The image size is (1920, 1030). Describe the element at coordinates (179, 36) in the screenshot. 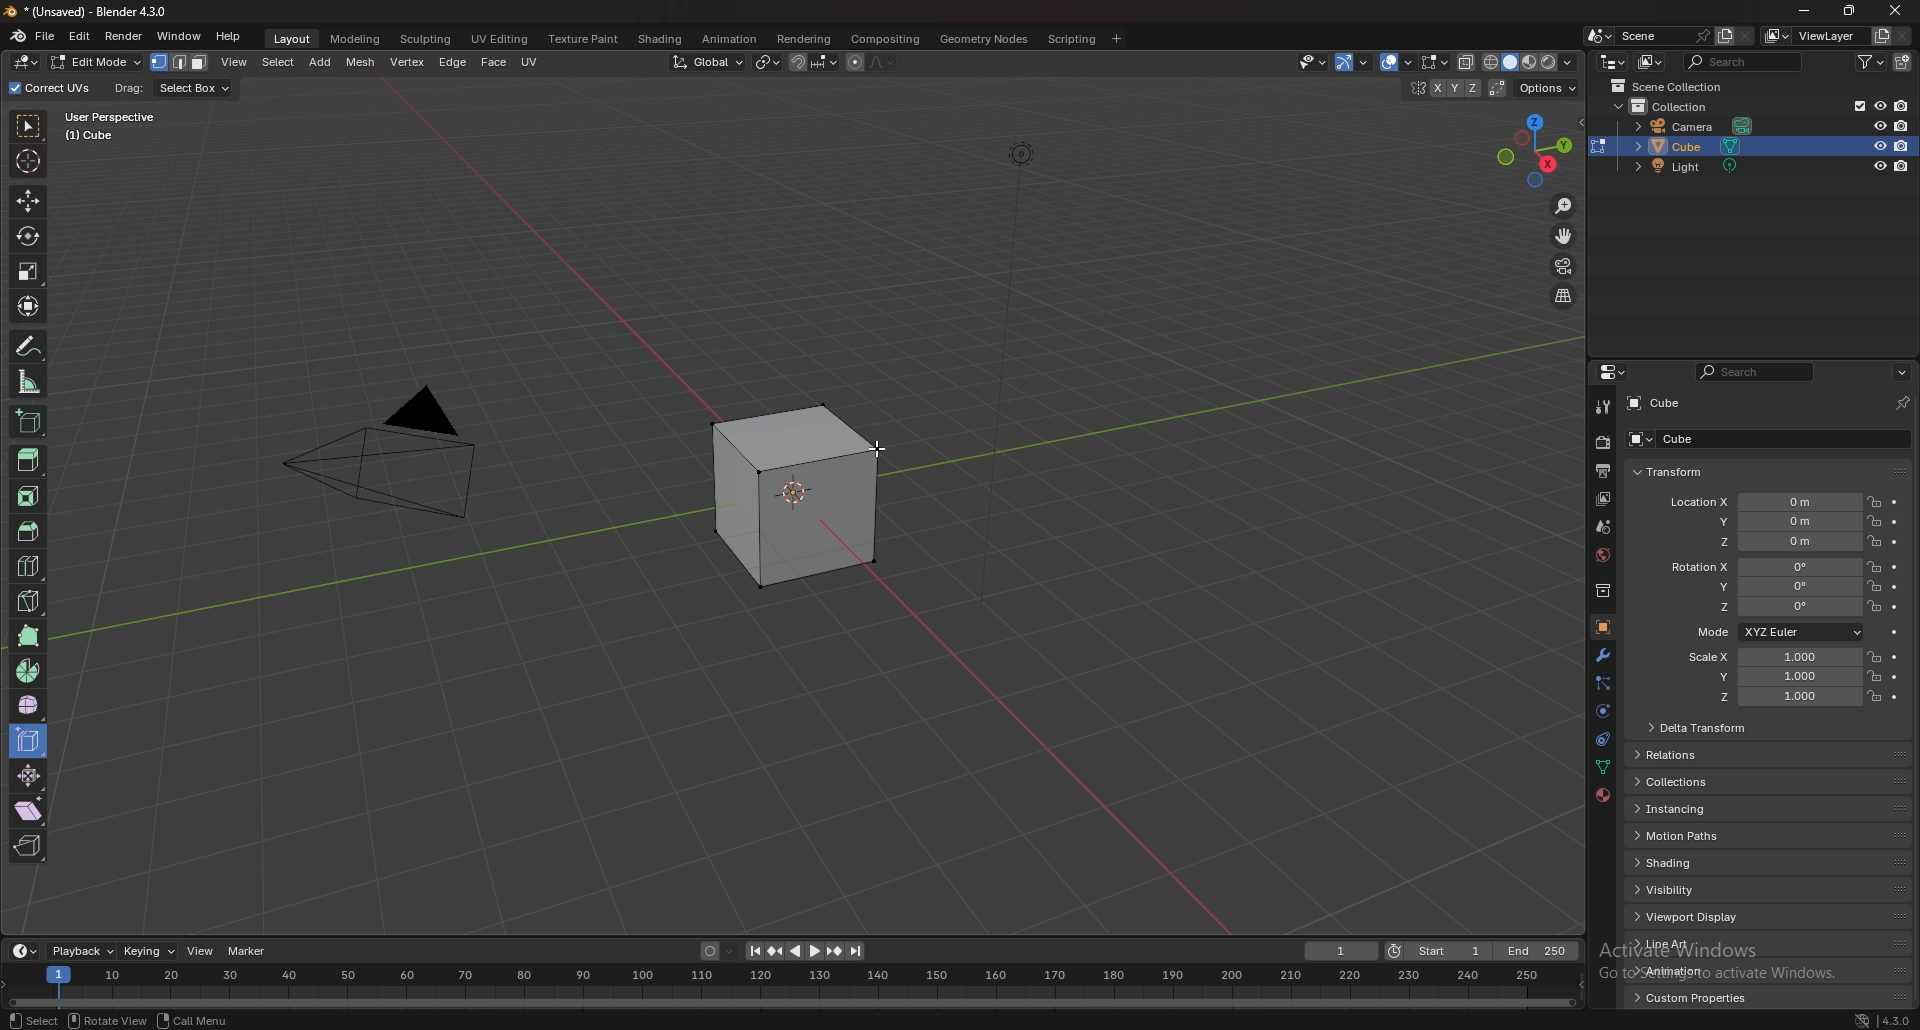

I see `window` at that location.